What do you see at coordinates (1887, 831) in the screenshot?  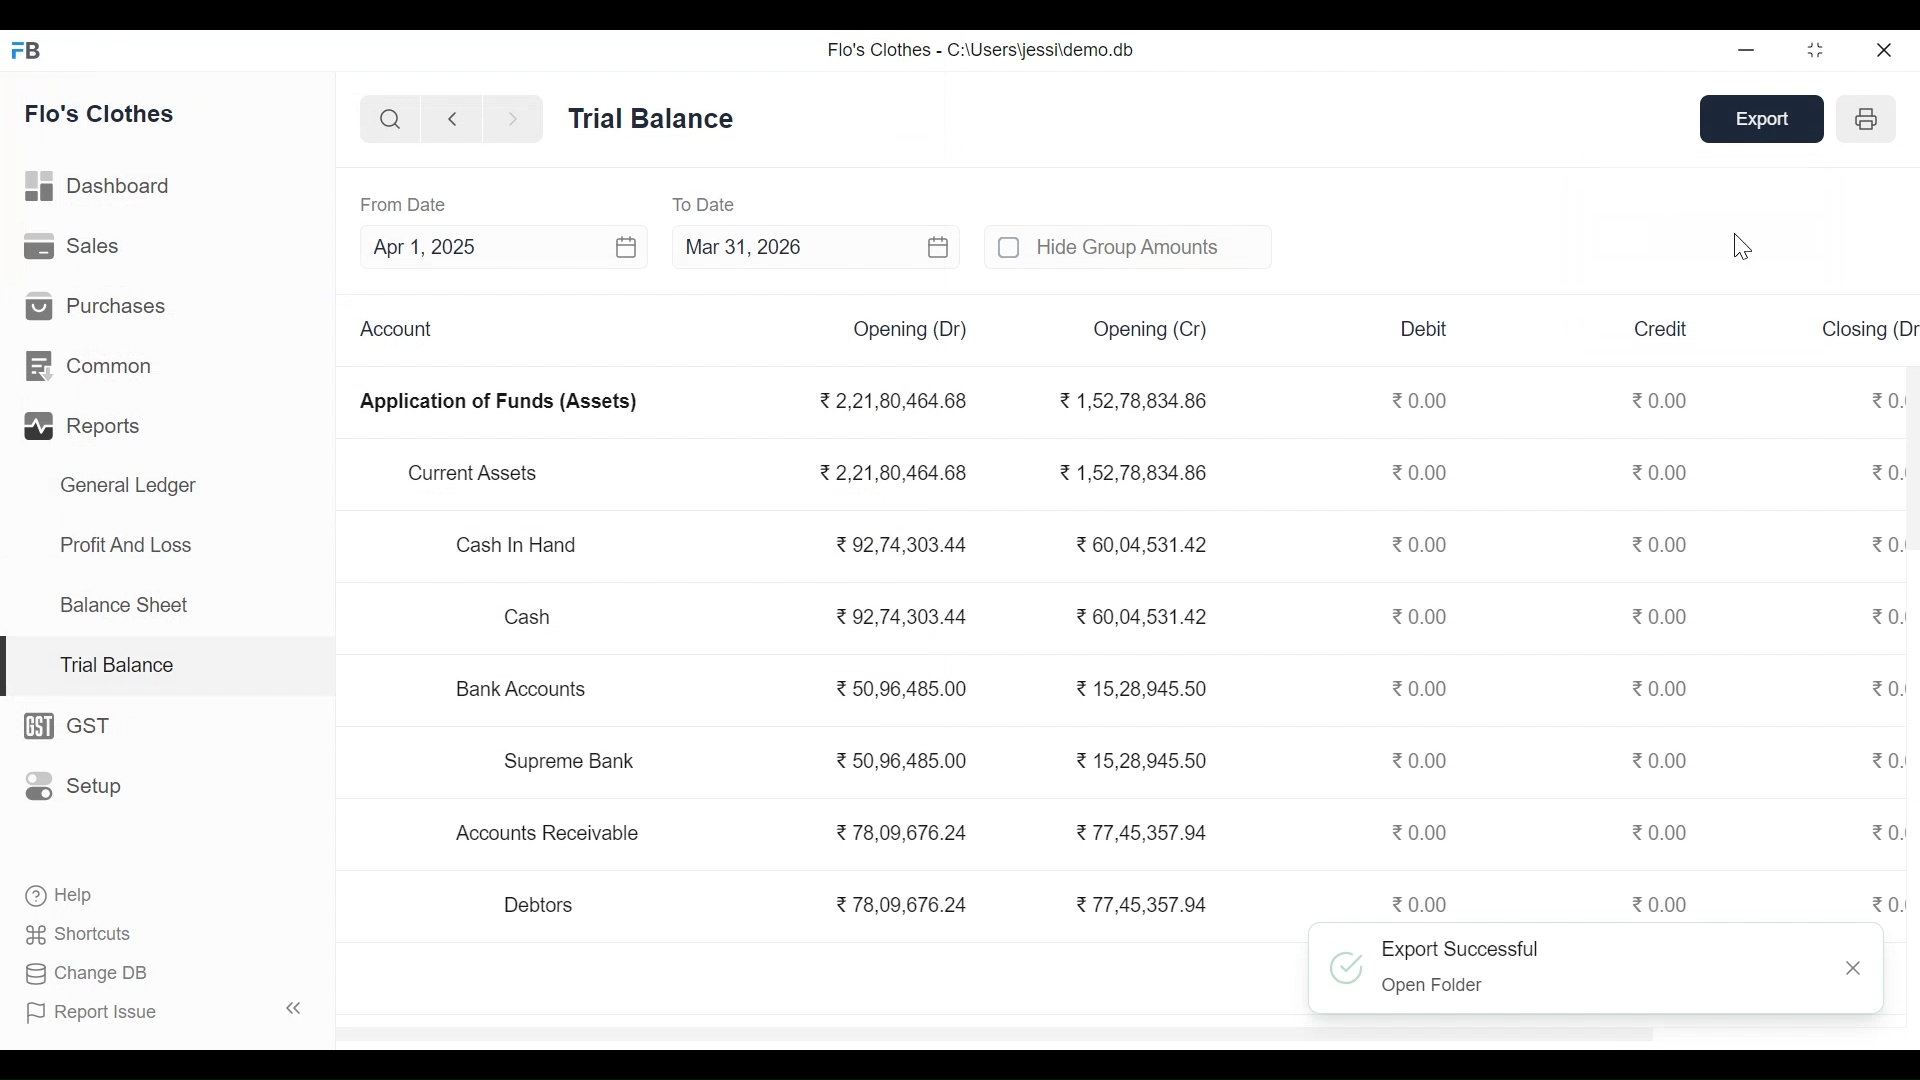 I see `0.00` at bounding box center [1887, 831].